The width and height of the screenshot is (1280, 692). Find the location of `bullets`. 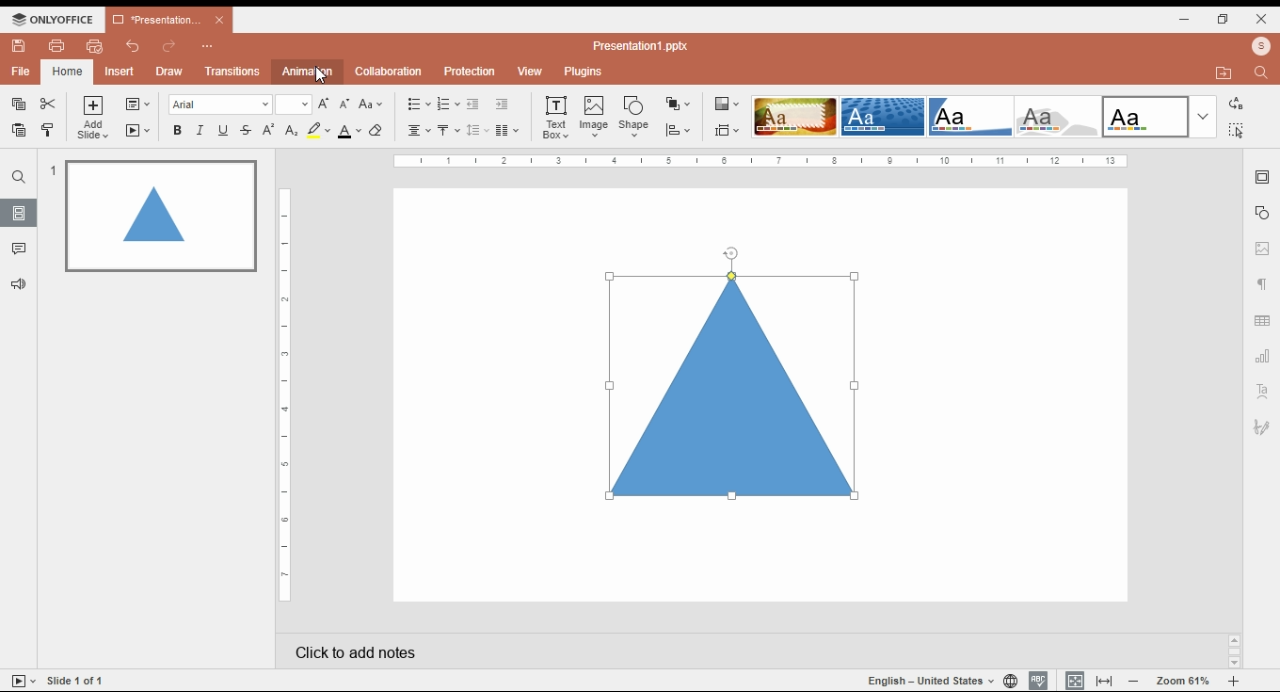

bullets is located at coordinates (419, 104).